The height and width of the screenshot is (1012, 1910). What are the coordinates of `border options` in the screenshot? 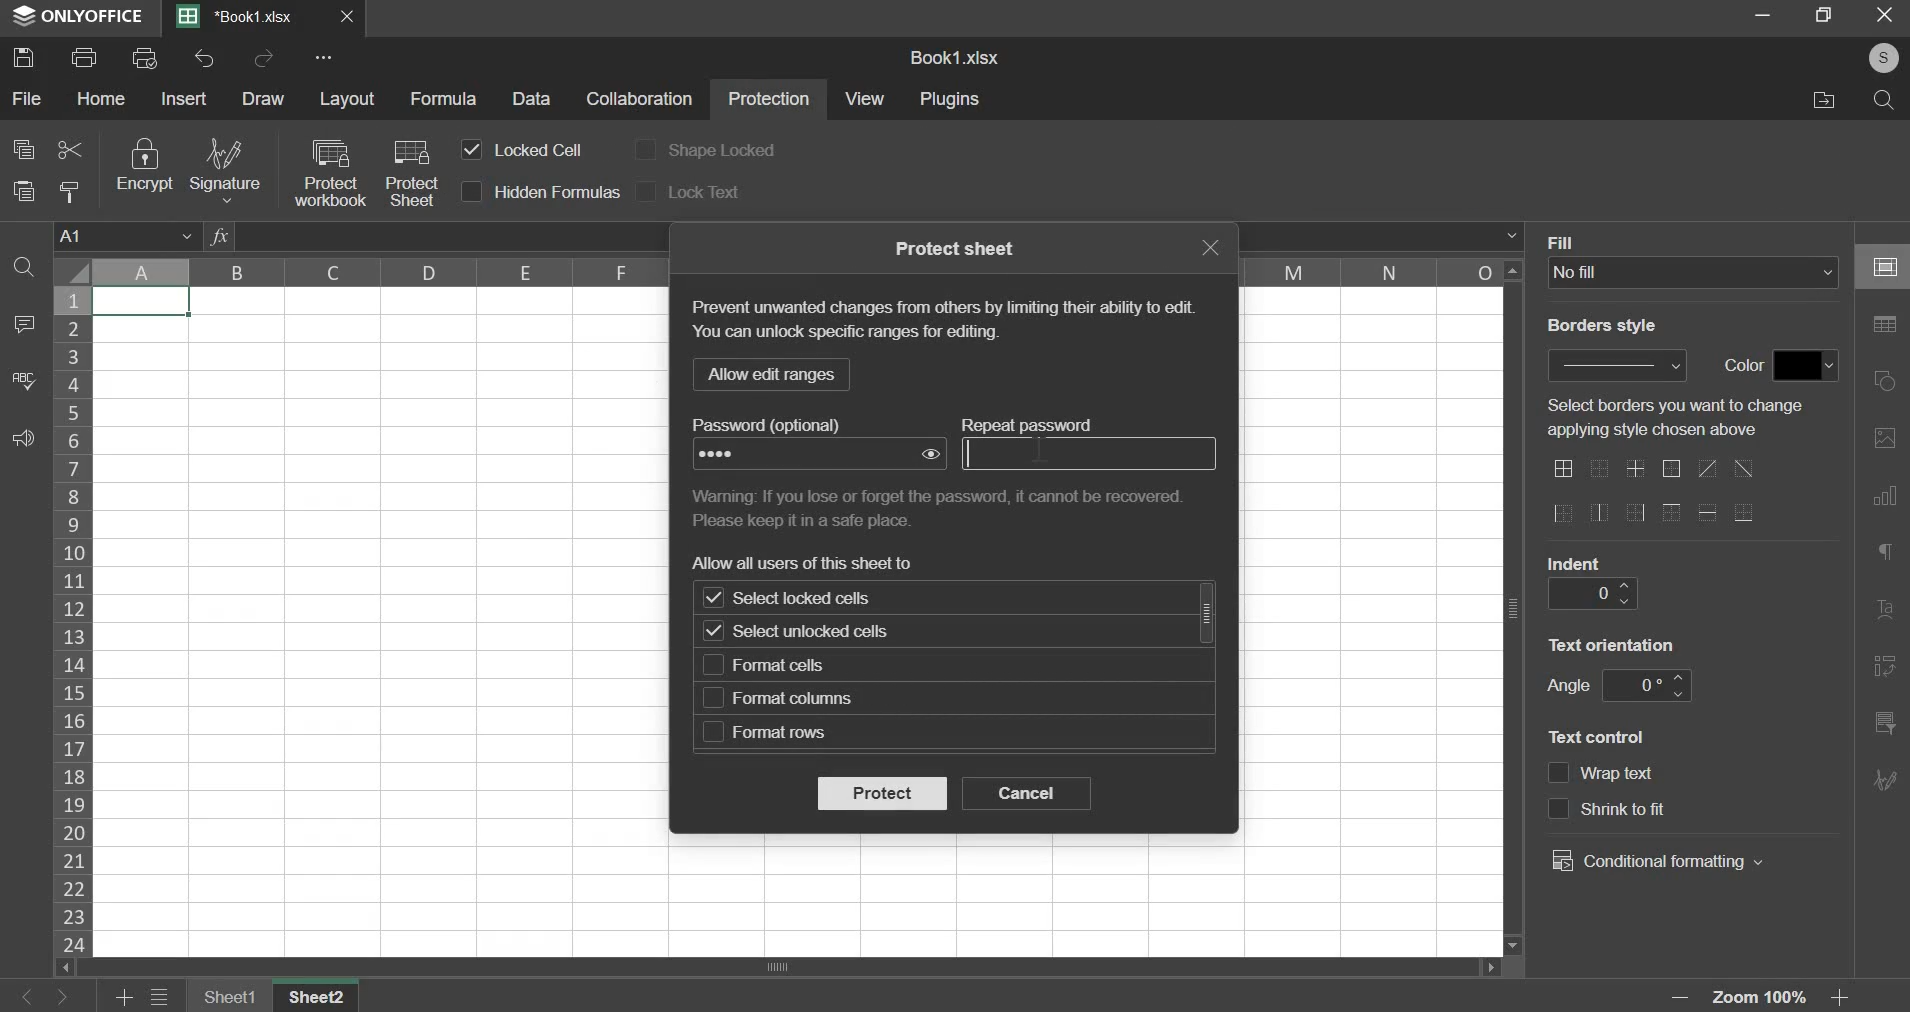 It's located at (1746, 469).